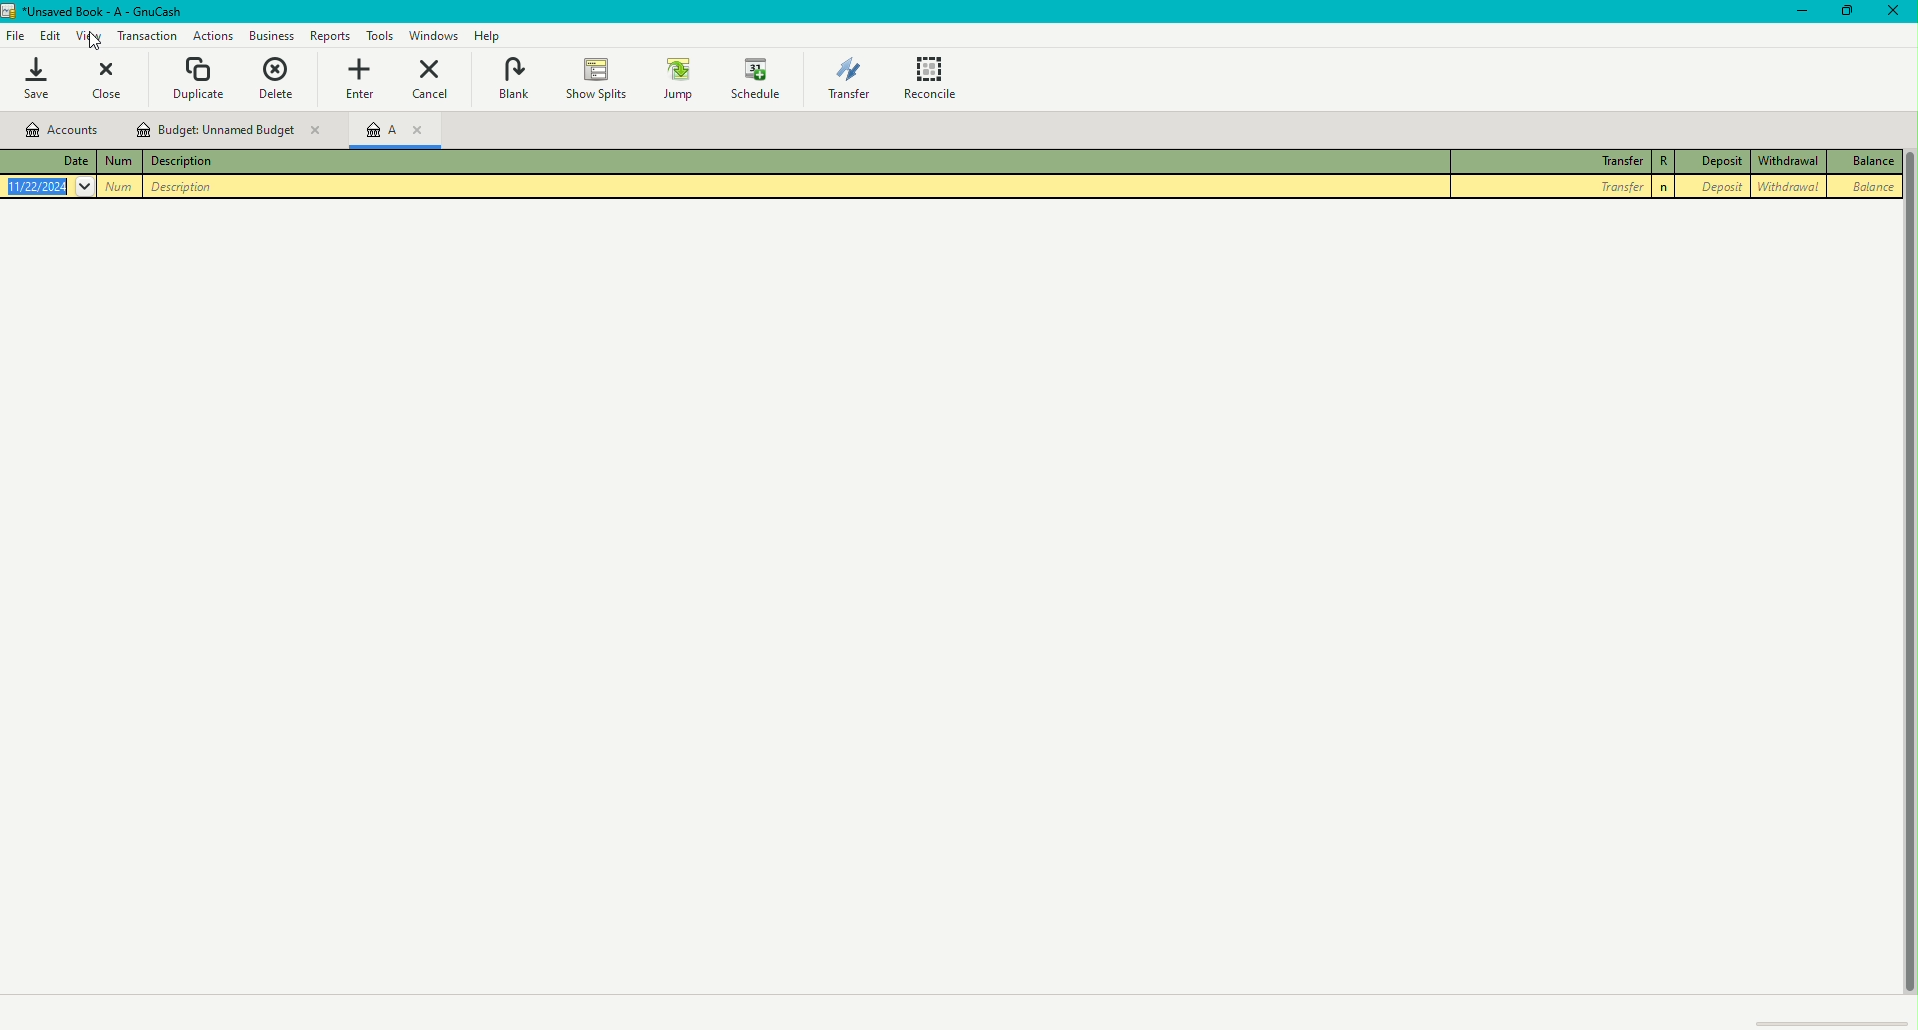 The image size is (1918, 1030). What do you see at coordinates (1713, 186) in the screenshot?
I see `Deposit` at bounding box center [1713, 186].